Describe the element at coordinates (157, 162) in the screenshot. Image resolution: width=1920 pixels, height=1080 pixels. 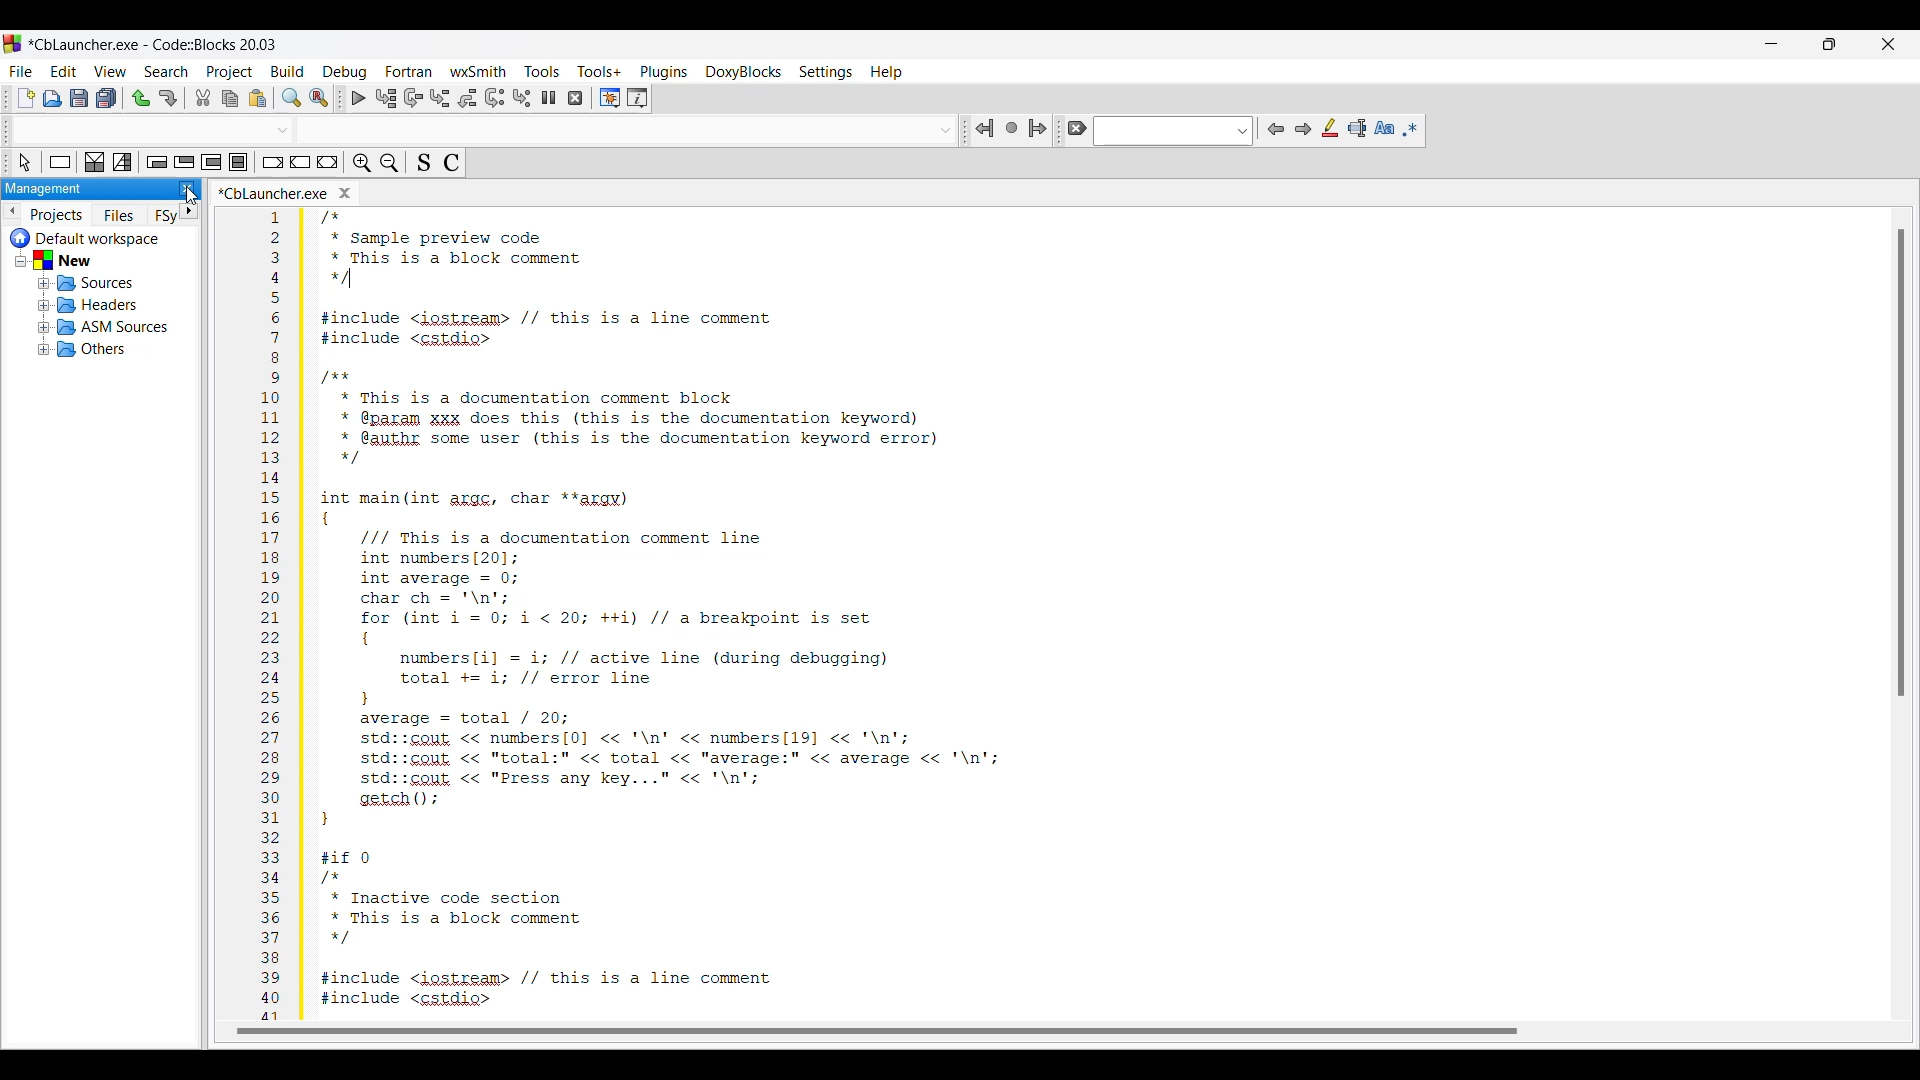
I see `Entry-condition loop` at that location.